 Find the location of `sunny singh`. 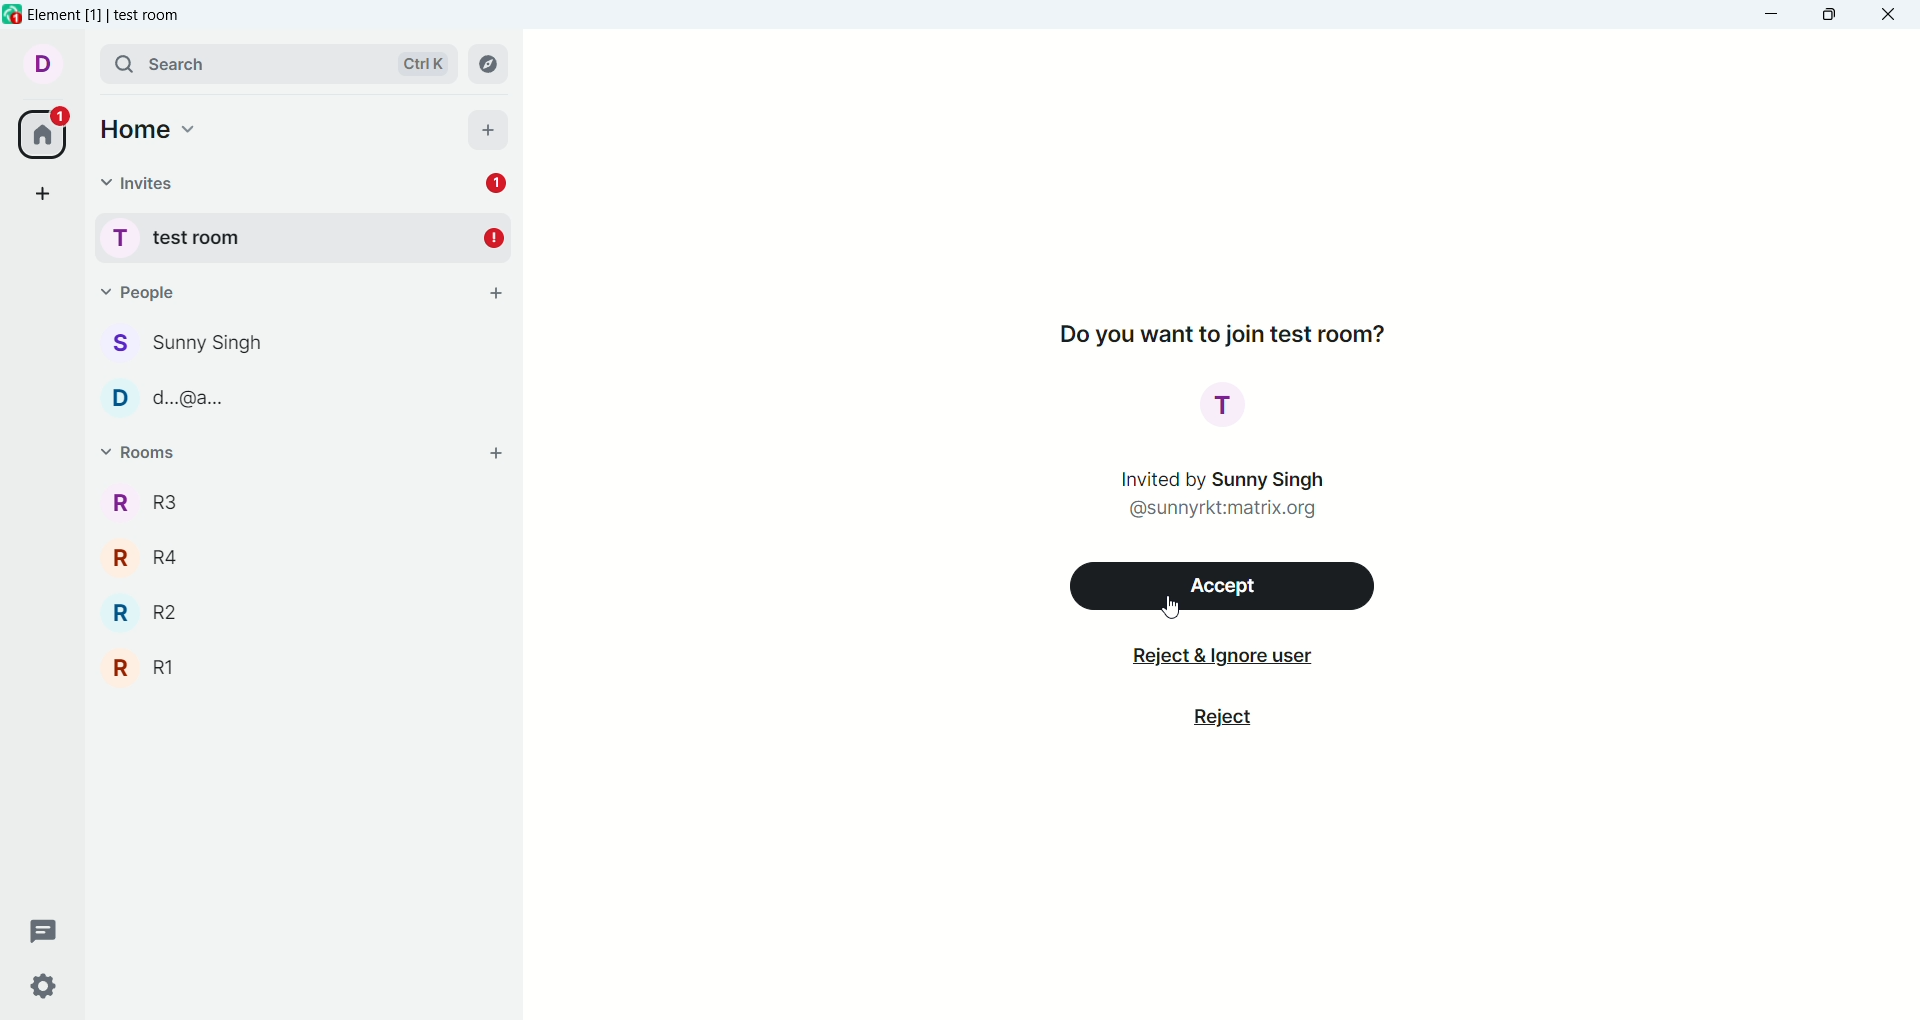

sunny singh is located at coordinates (305, 344).